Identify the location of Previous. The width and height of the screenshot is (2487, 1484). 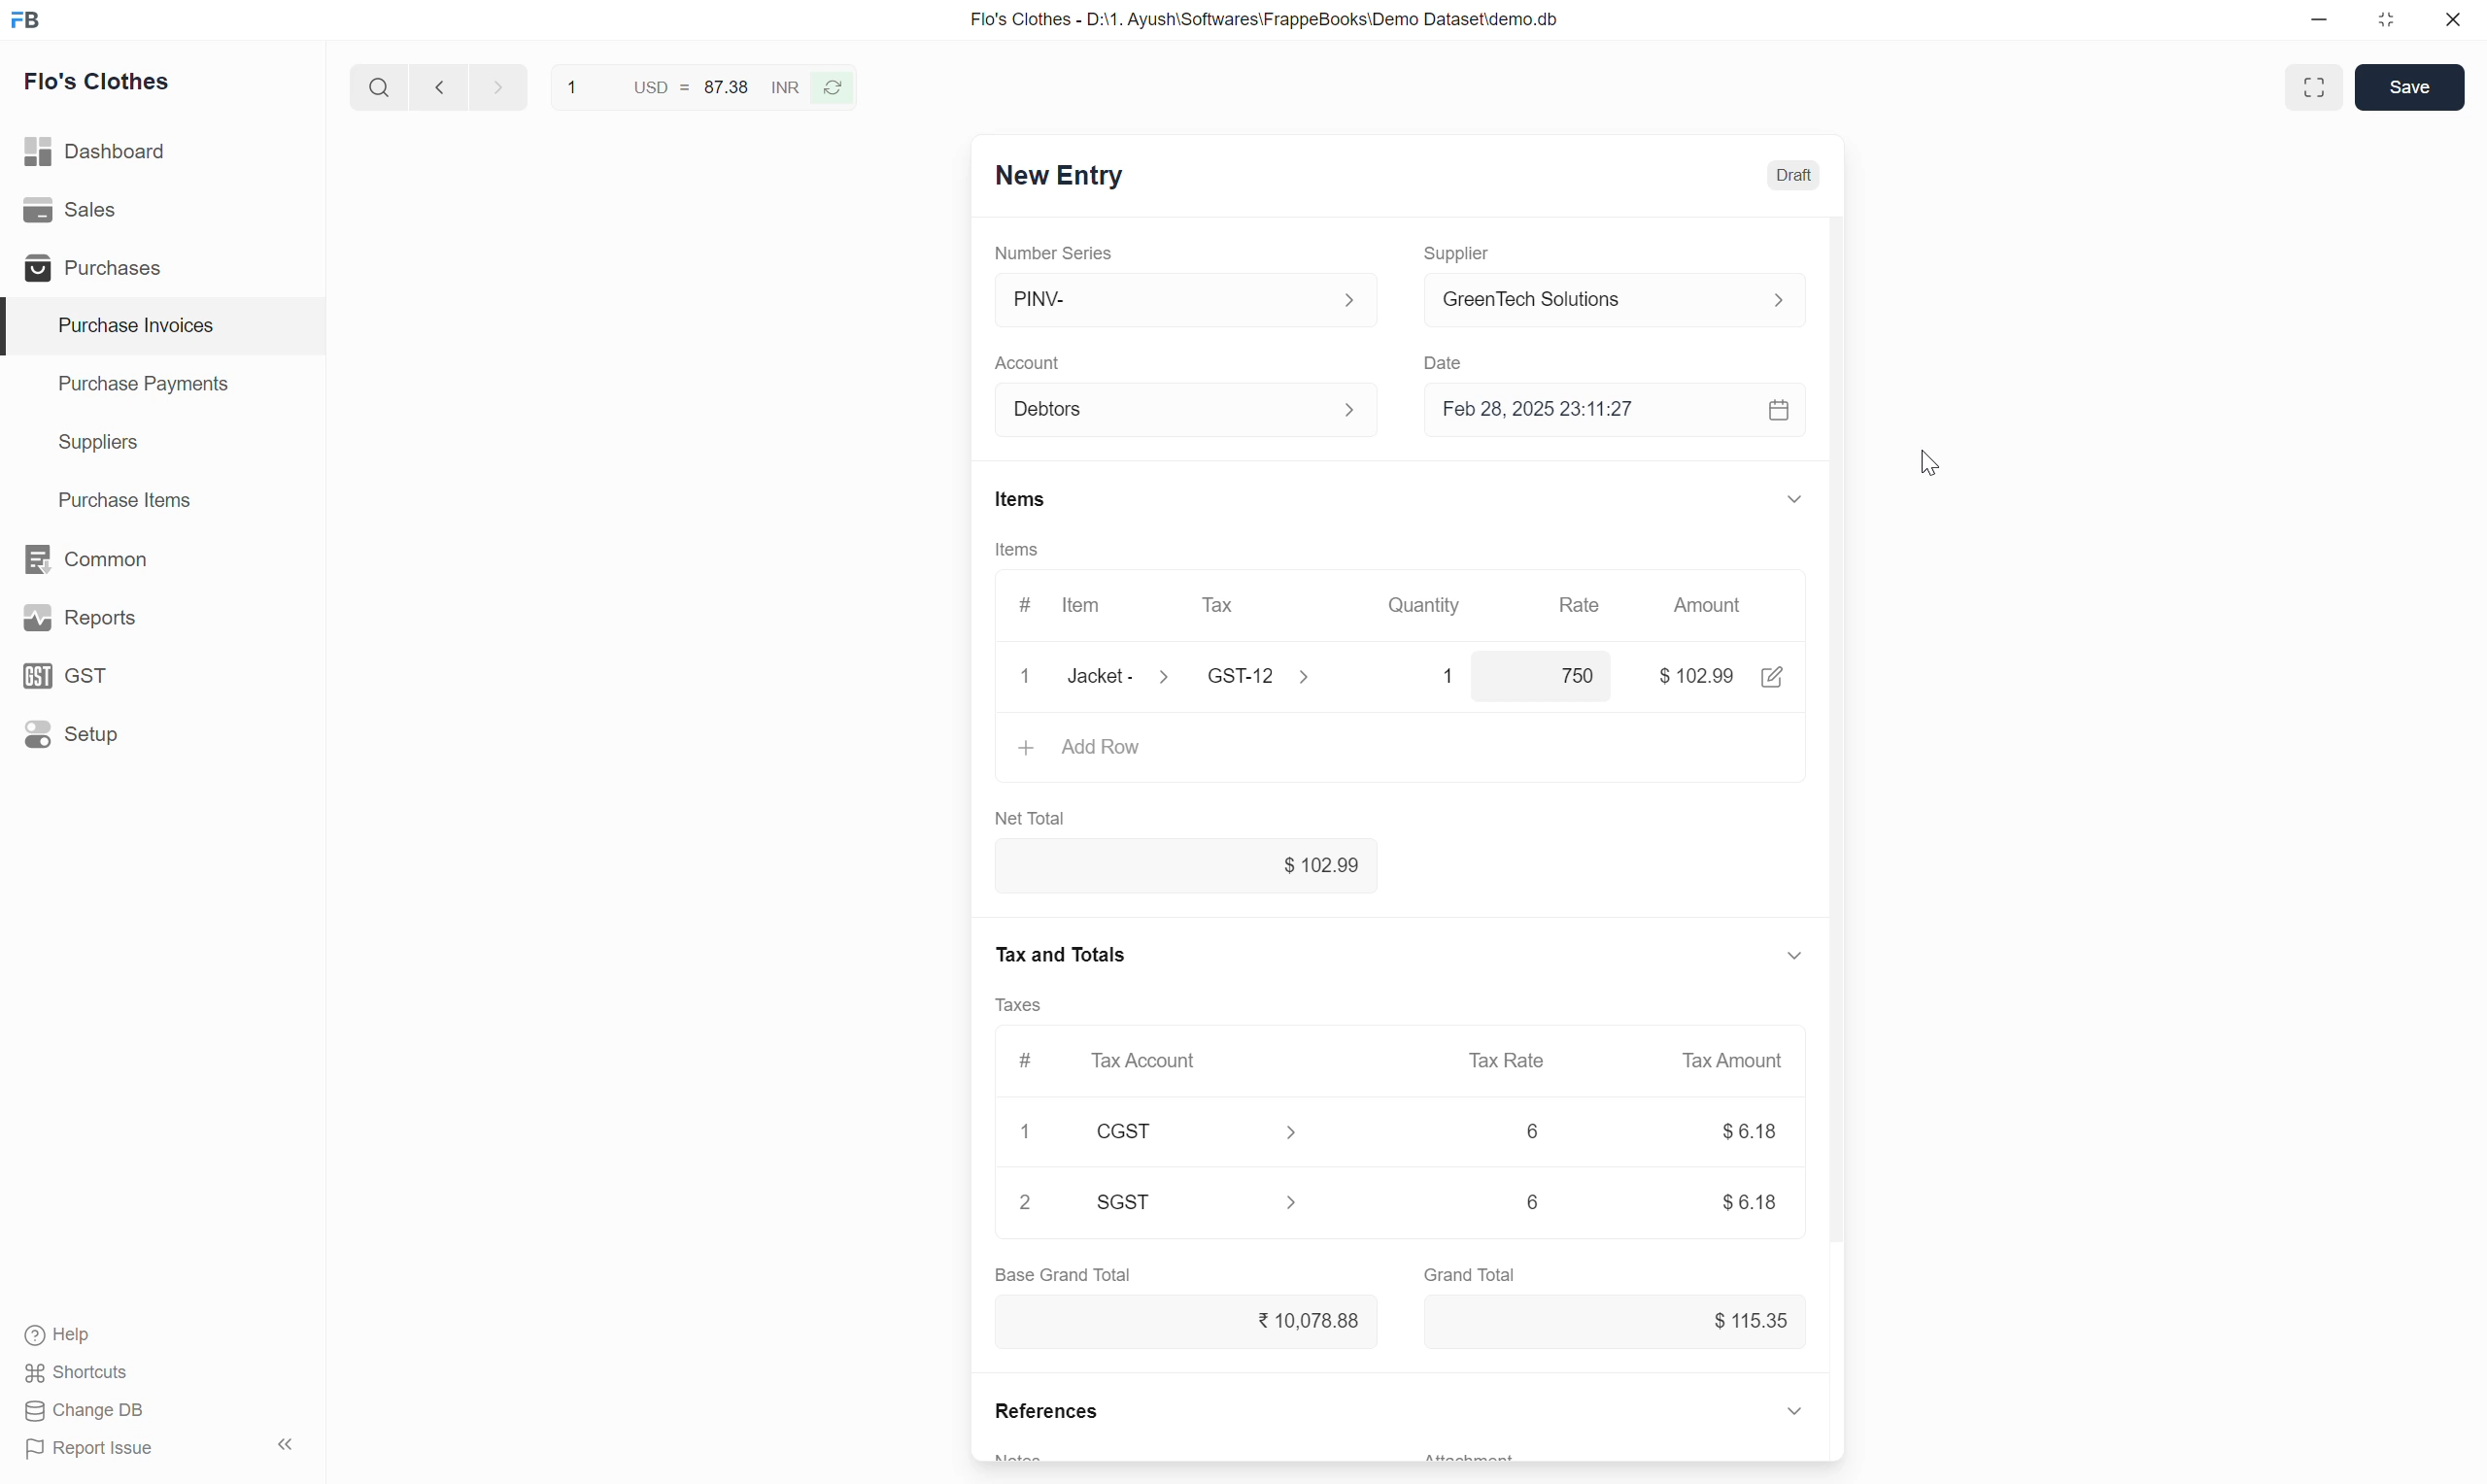
(439, 86).